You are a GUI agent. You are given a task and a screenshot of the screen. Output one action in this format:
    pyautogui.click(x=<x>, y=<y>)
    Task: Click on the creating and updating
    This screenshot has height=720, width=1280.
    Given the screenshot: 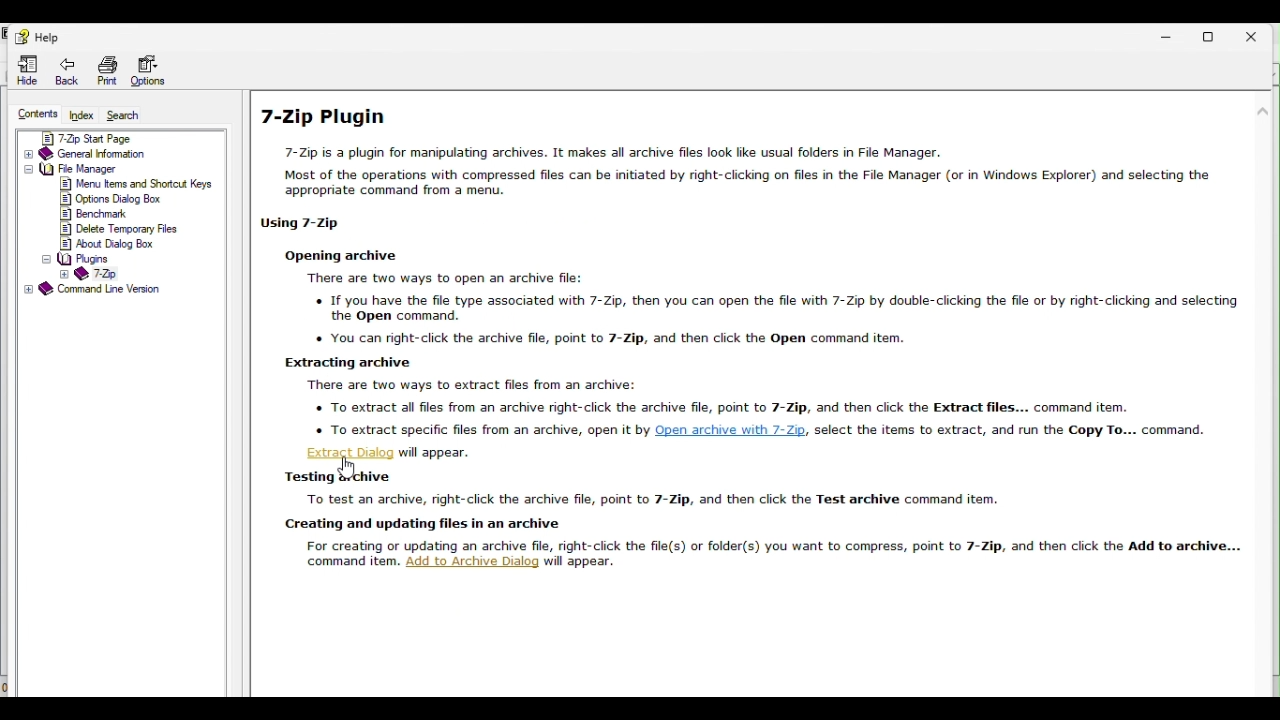 What is the action you would take?
    pyautogui.click(x=421, y=524)
    